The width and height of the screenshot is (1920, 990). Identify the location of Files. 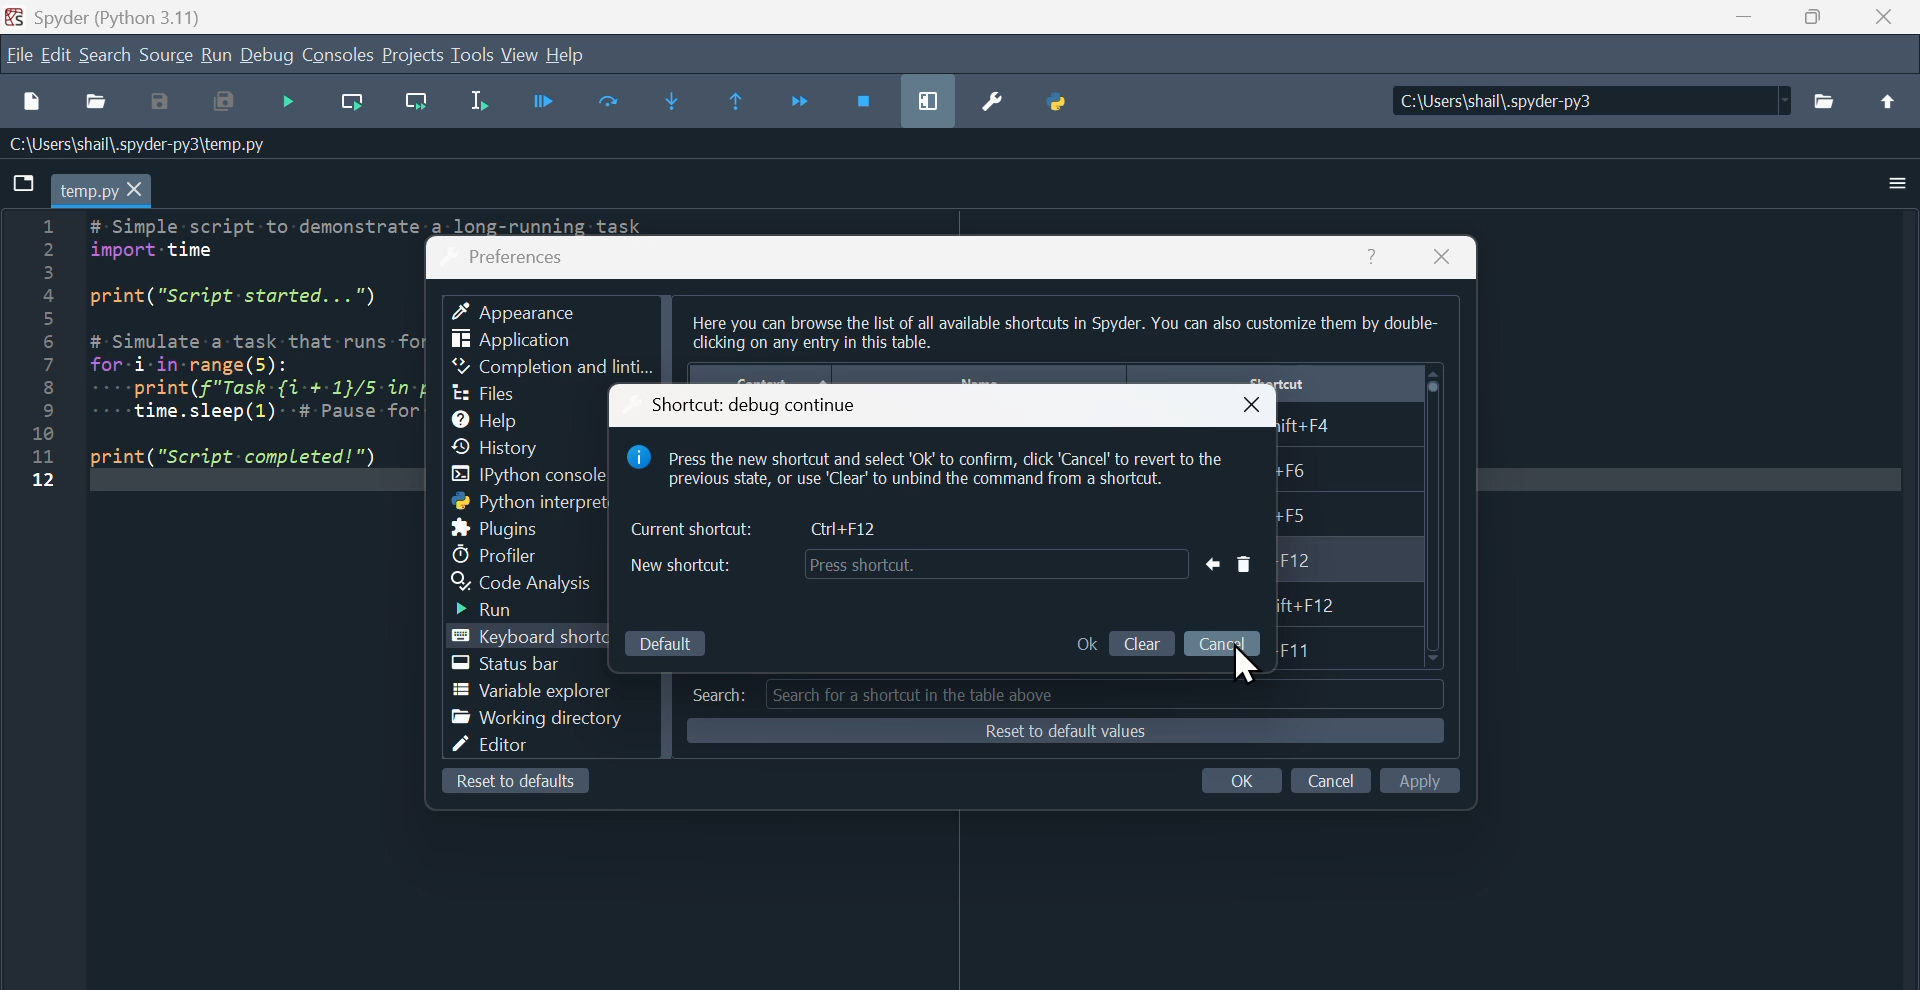
(489, 391).